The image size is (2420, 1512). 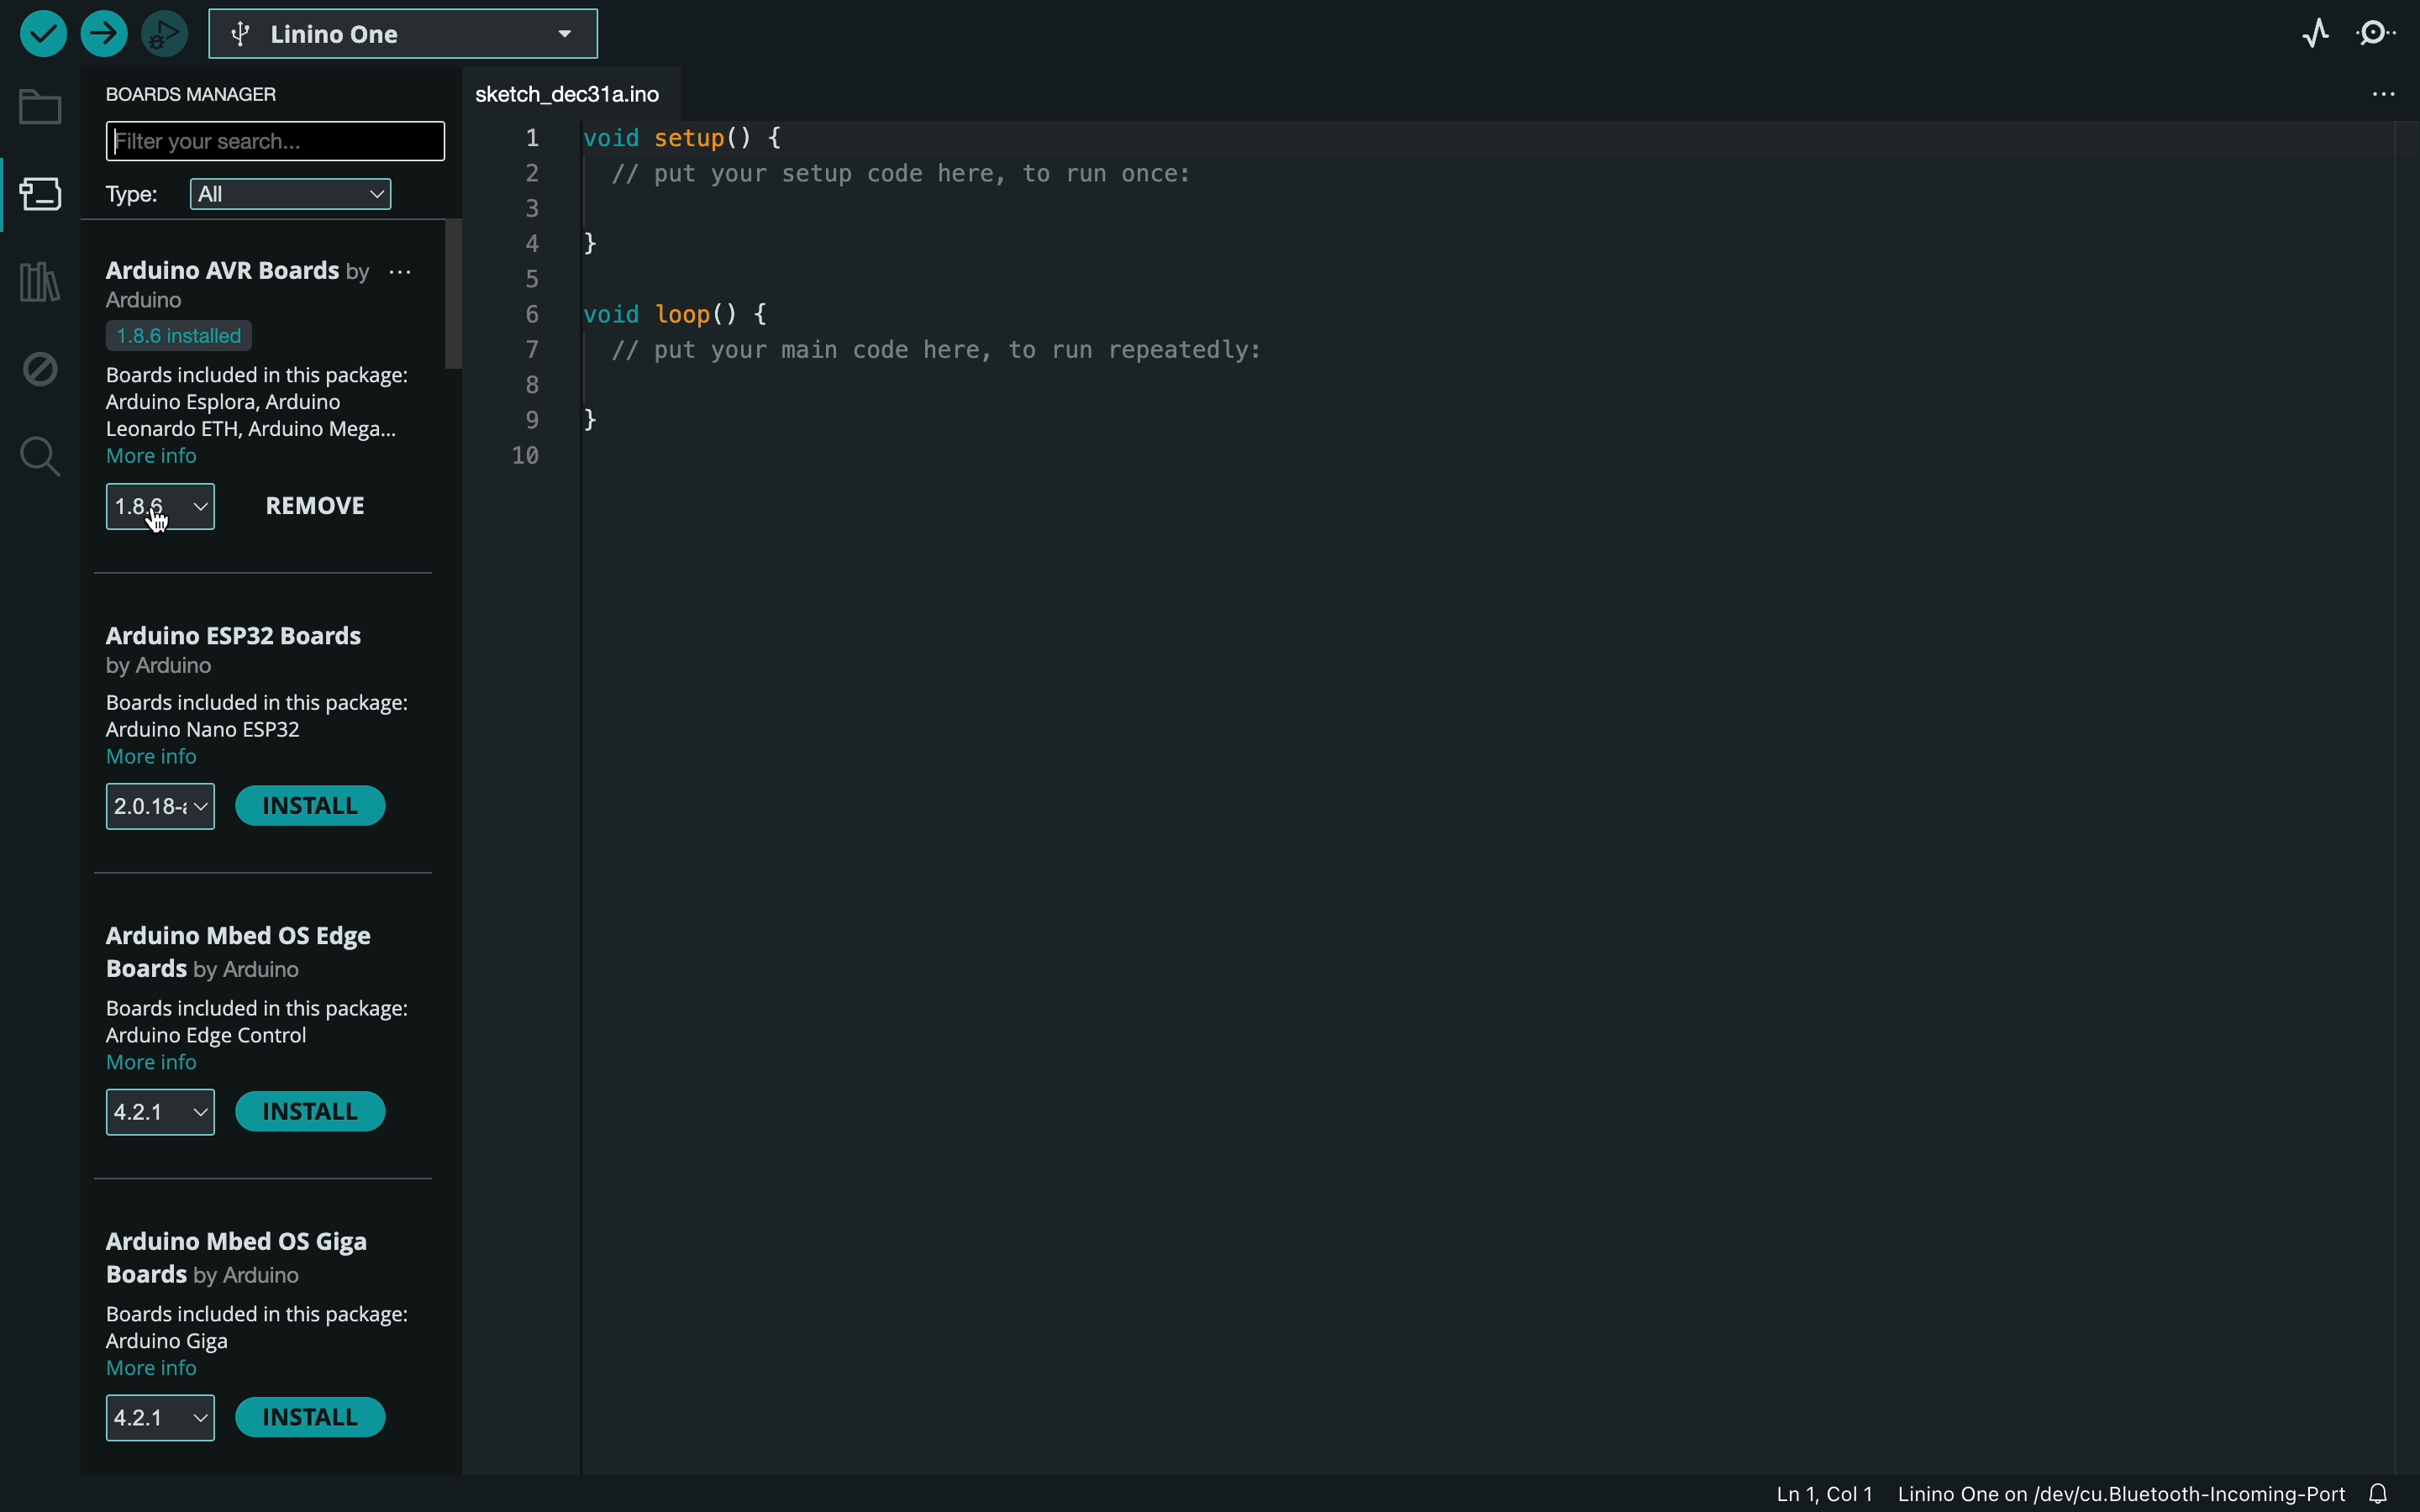 I want to click on 1, so click(x=529, y=137).